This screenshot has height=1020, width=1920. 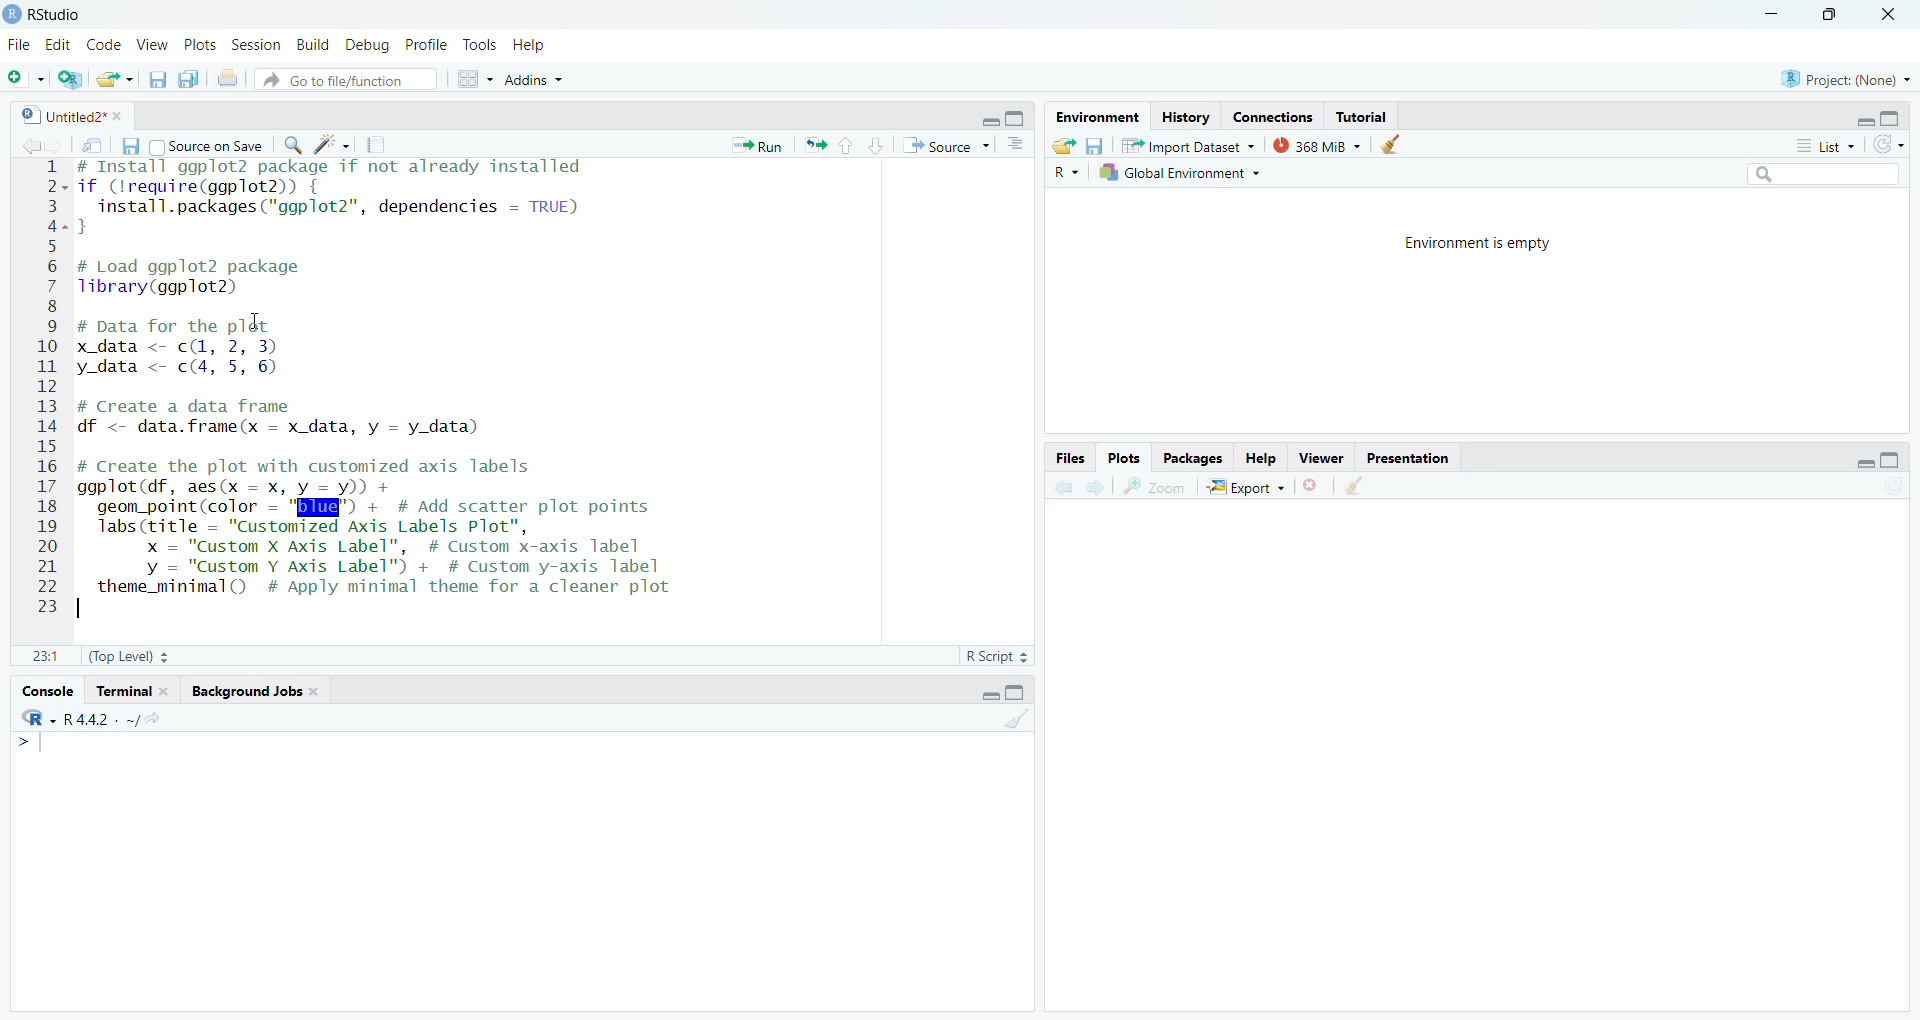 I want to click on maximise, so click(x=1894, y=459).